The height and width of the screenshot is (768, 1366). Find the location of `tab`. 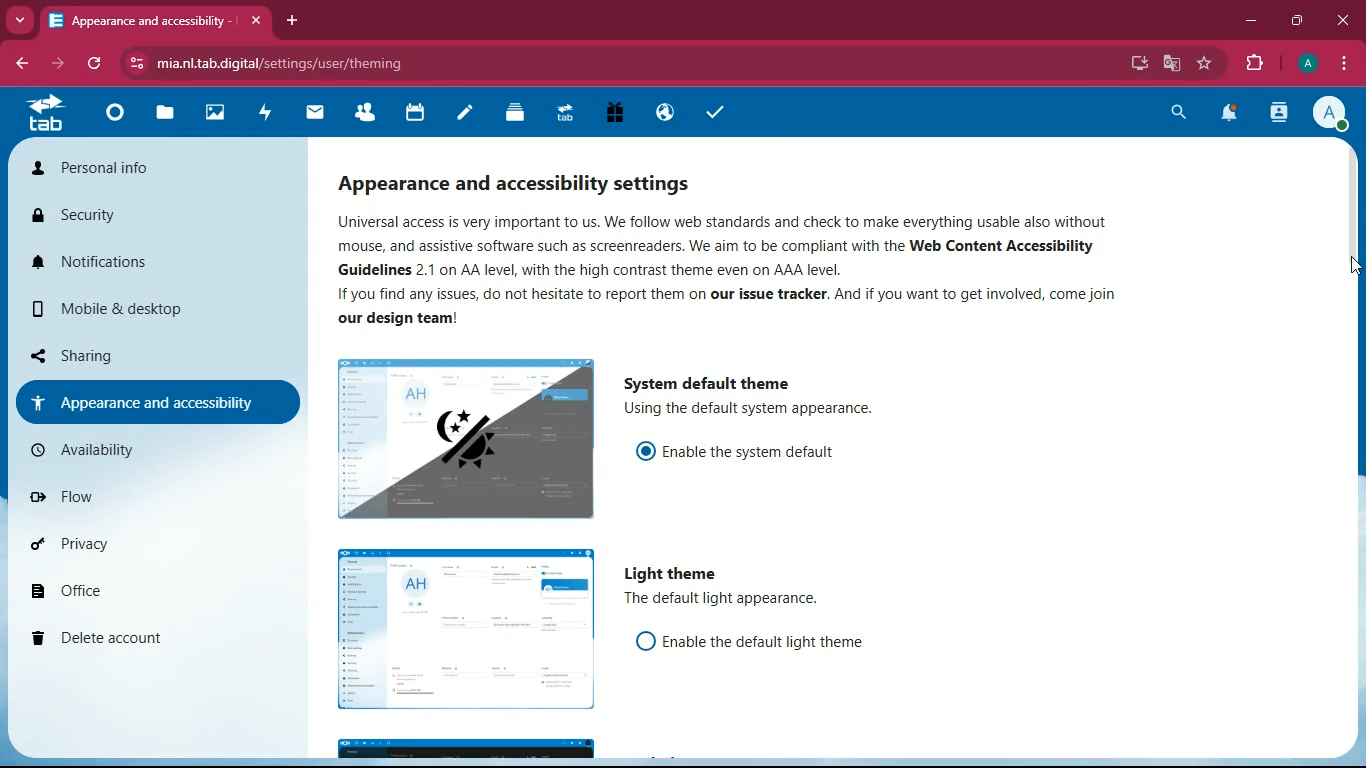

tab is located at coordinates (157, 20).